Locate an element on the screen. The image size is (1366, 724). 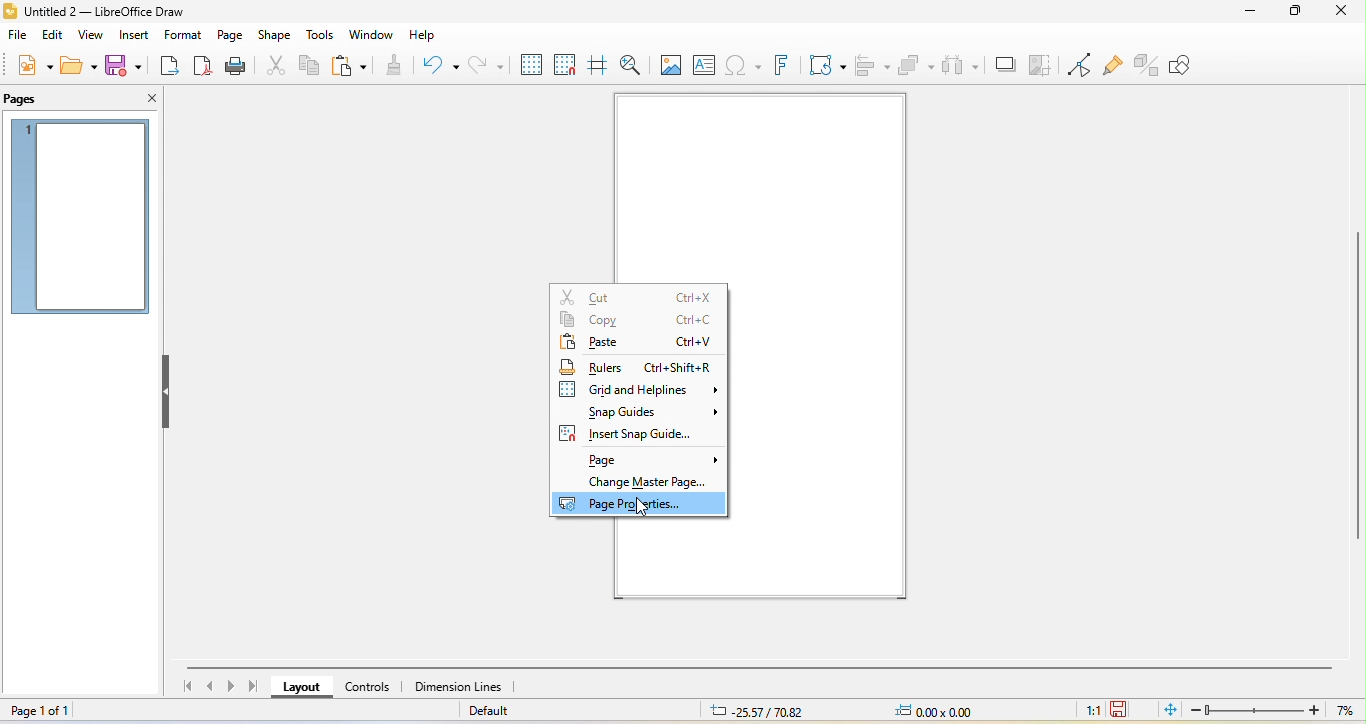
copy is located at coordinates (642, 319).